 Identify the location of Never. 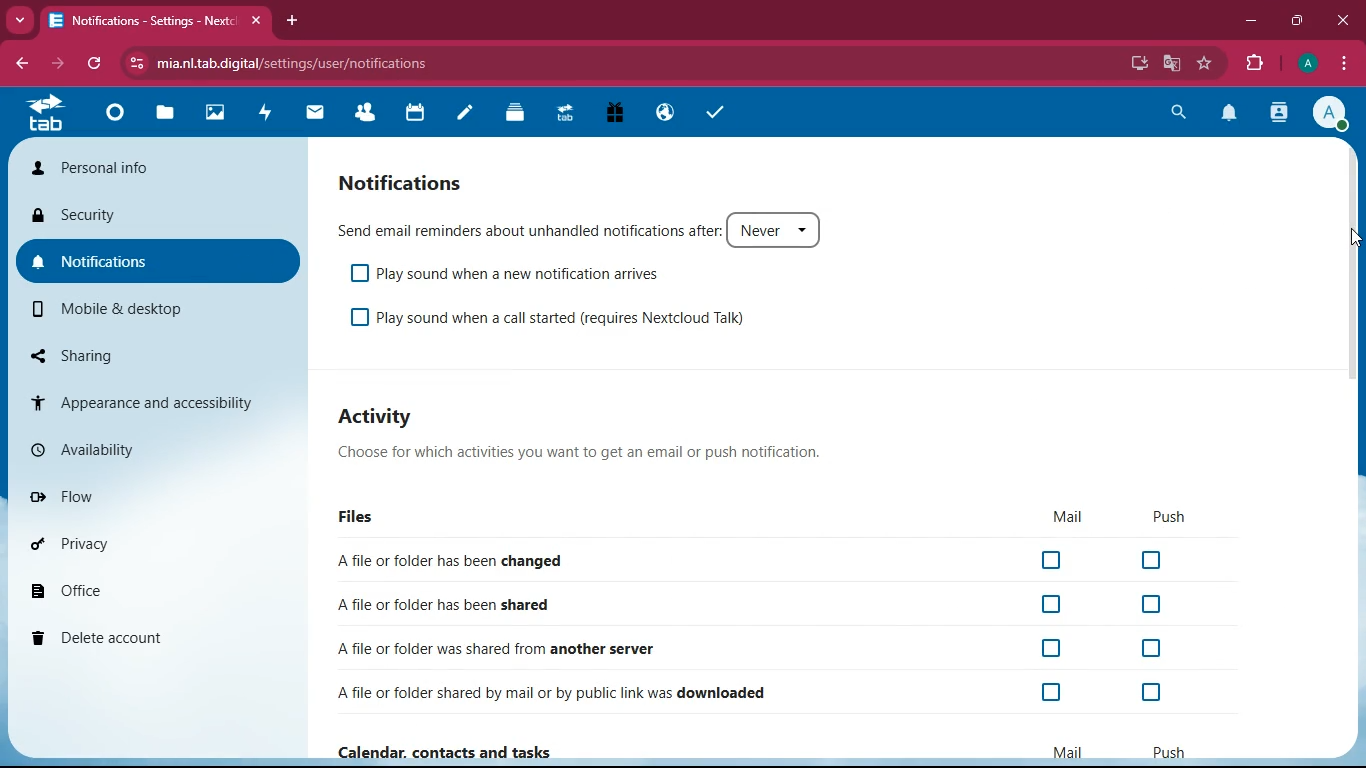
(773, 229).